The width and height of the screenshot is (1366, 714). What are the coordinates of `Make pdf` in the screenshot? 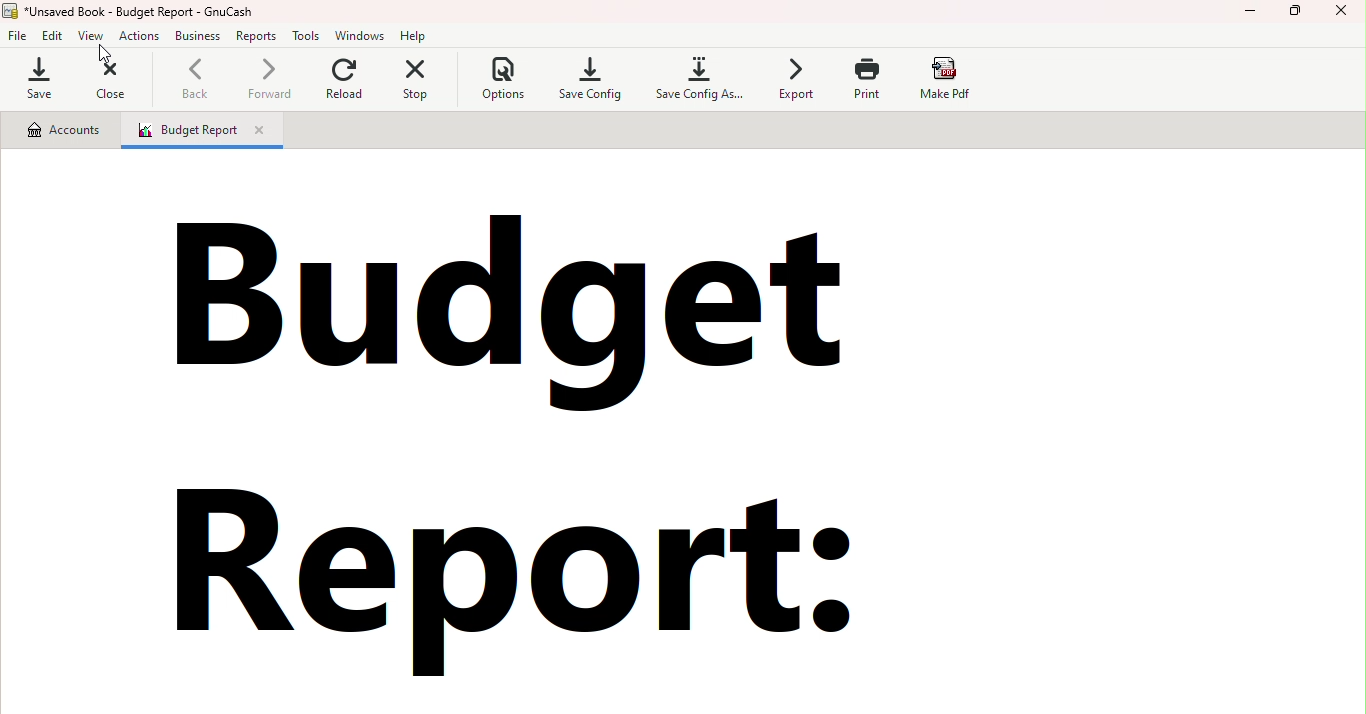 It's located at (946, 78).